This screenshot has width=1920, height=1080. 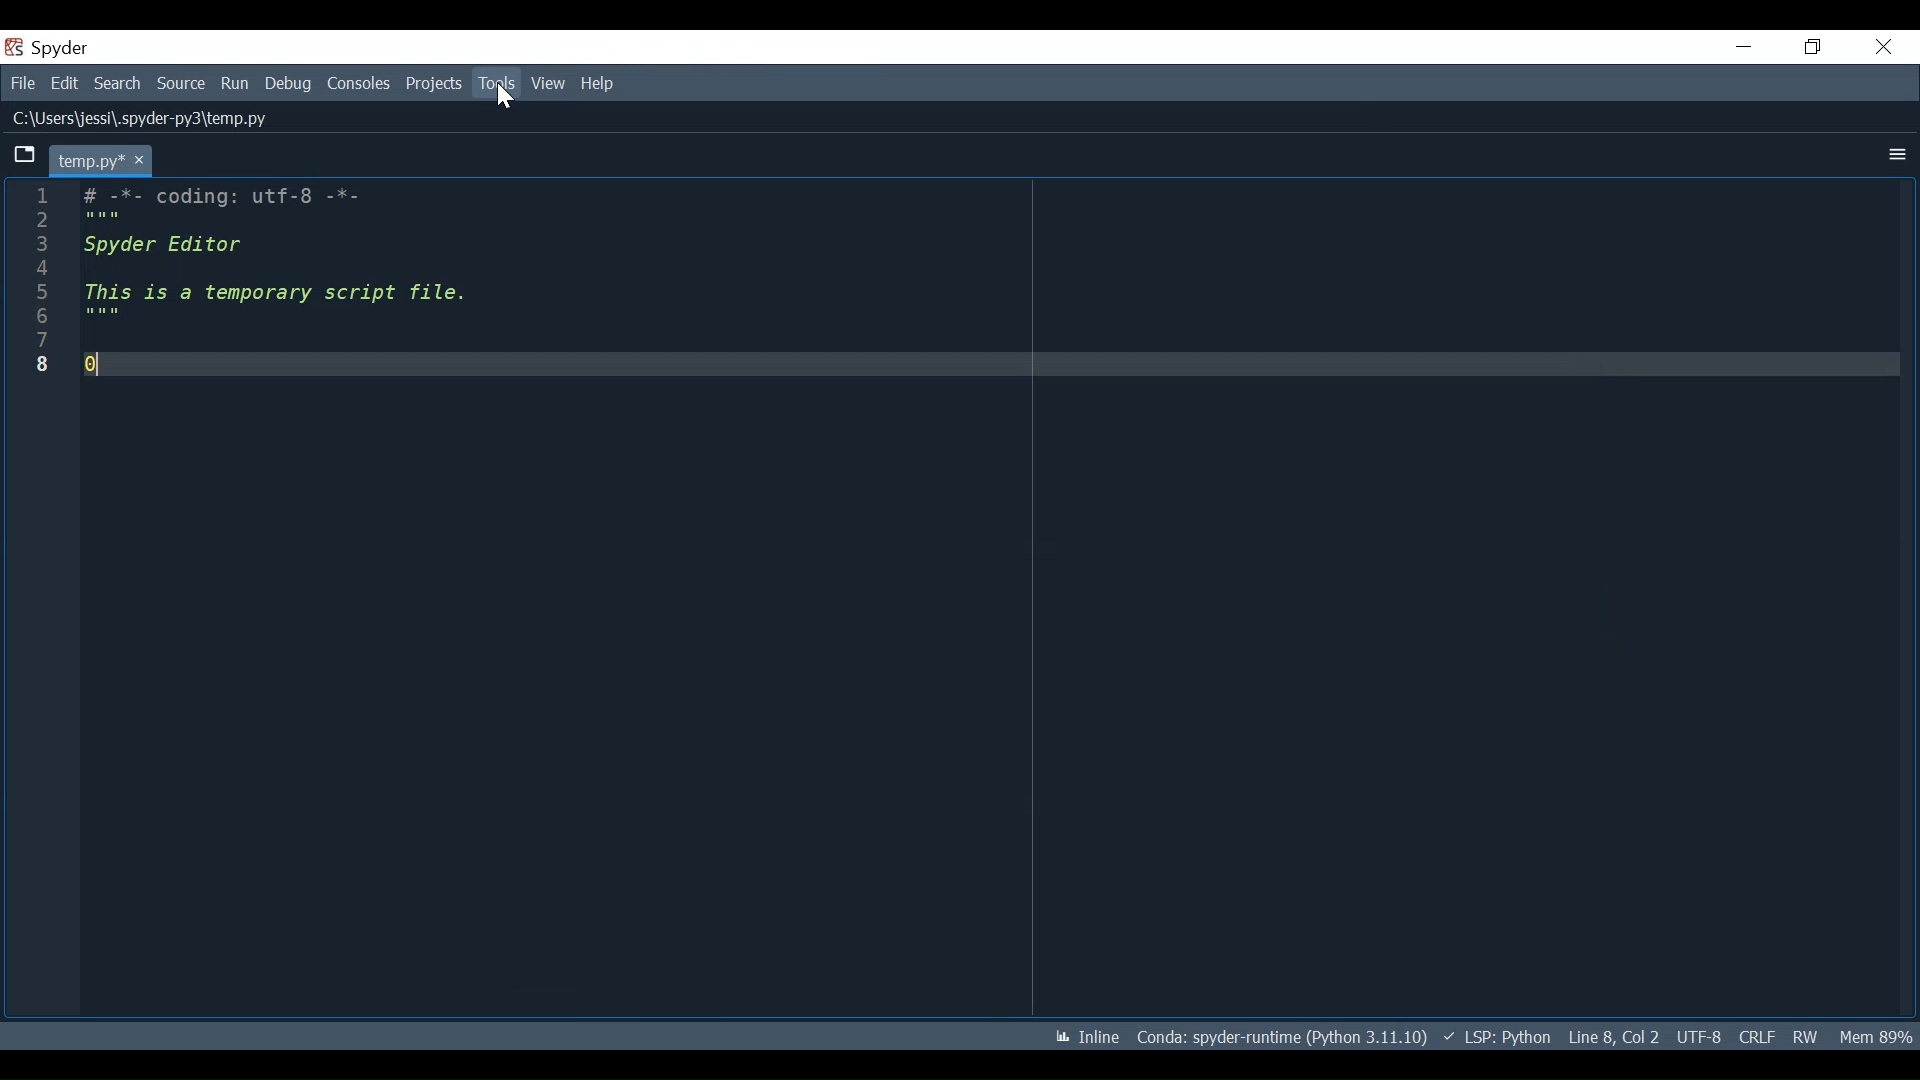 What do you see at coordinates (877, 460) in the screenshot?
I see ` Editor having some python comment strings` at bounding box center [877, 460].